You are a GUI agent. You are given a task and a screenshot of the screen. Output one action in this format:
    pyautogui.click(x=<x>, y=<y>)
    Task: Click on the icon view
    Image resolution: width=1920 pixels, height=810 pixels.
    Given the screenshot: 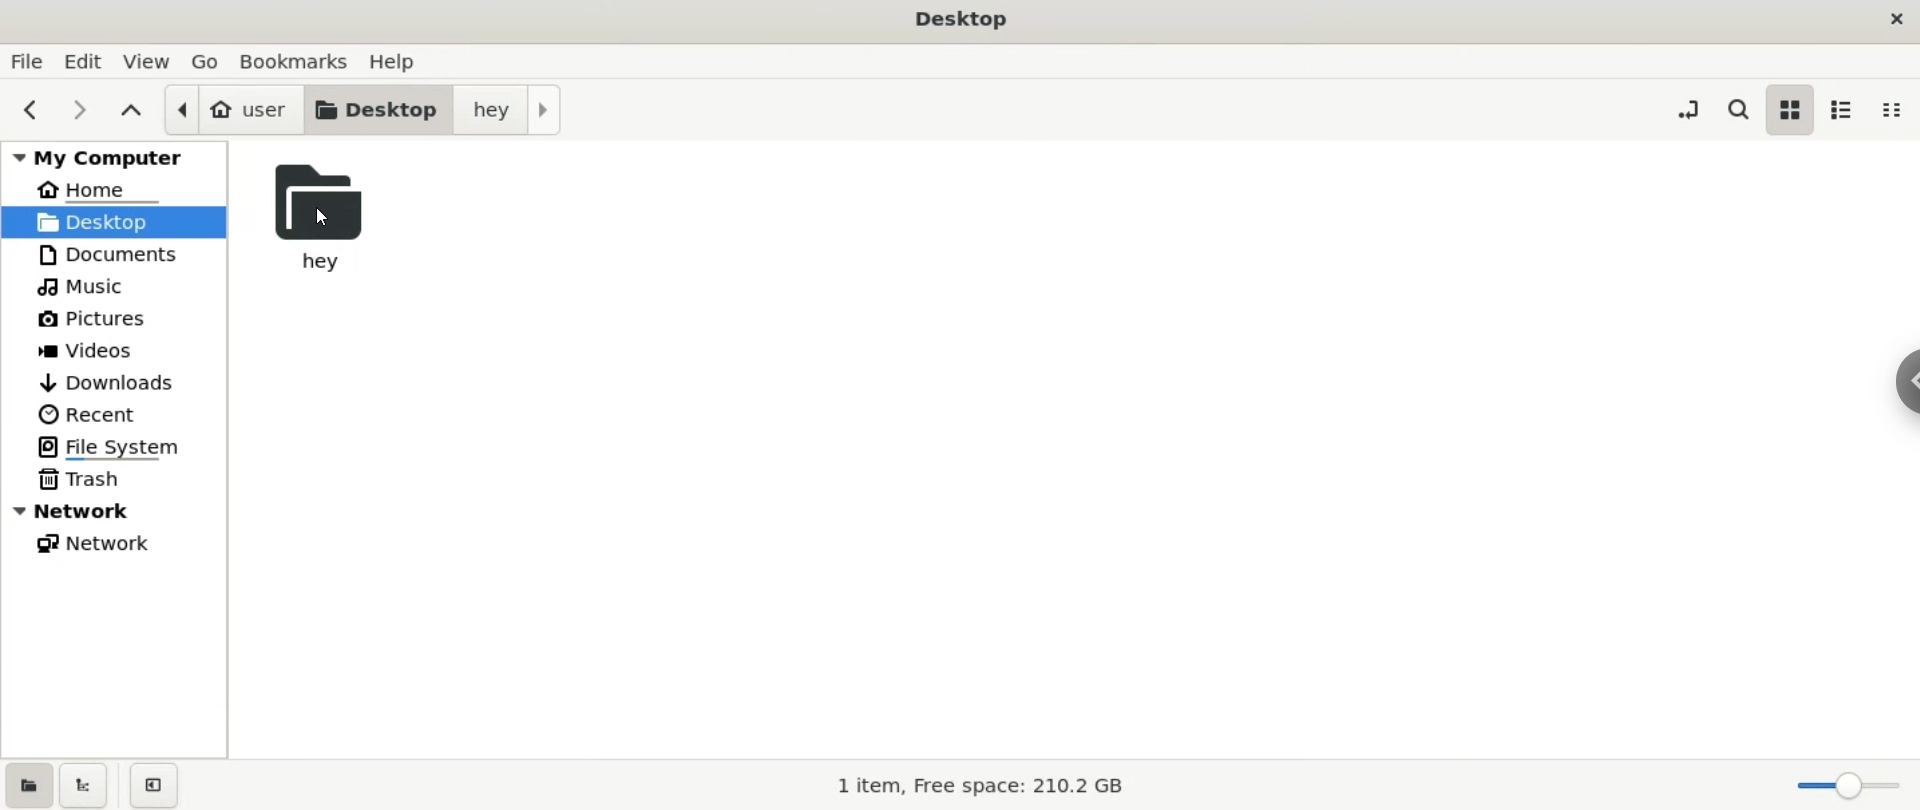 What is the action you would take?
    pyautogui.click(x=1791, y=113)
    